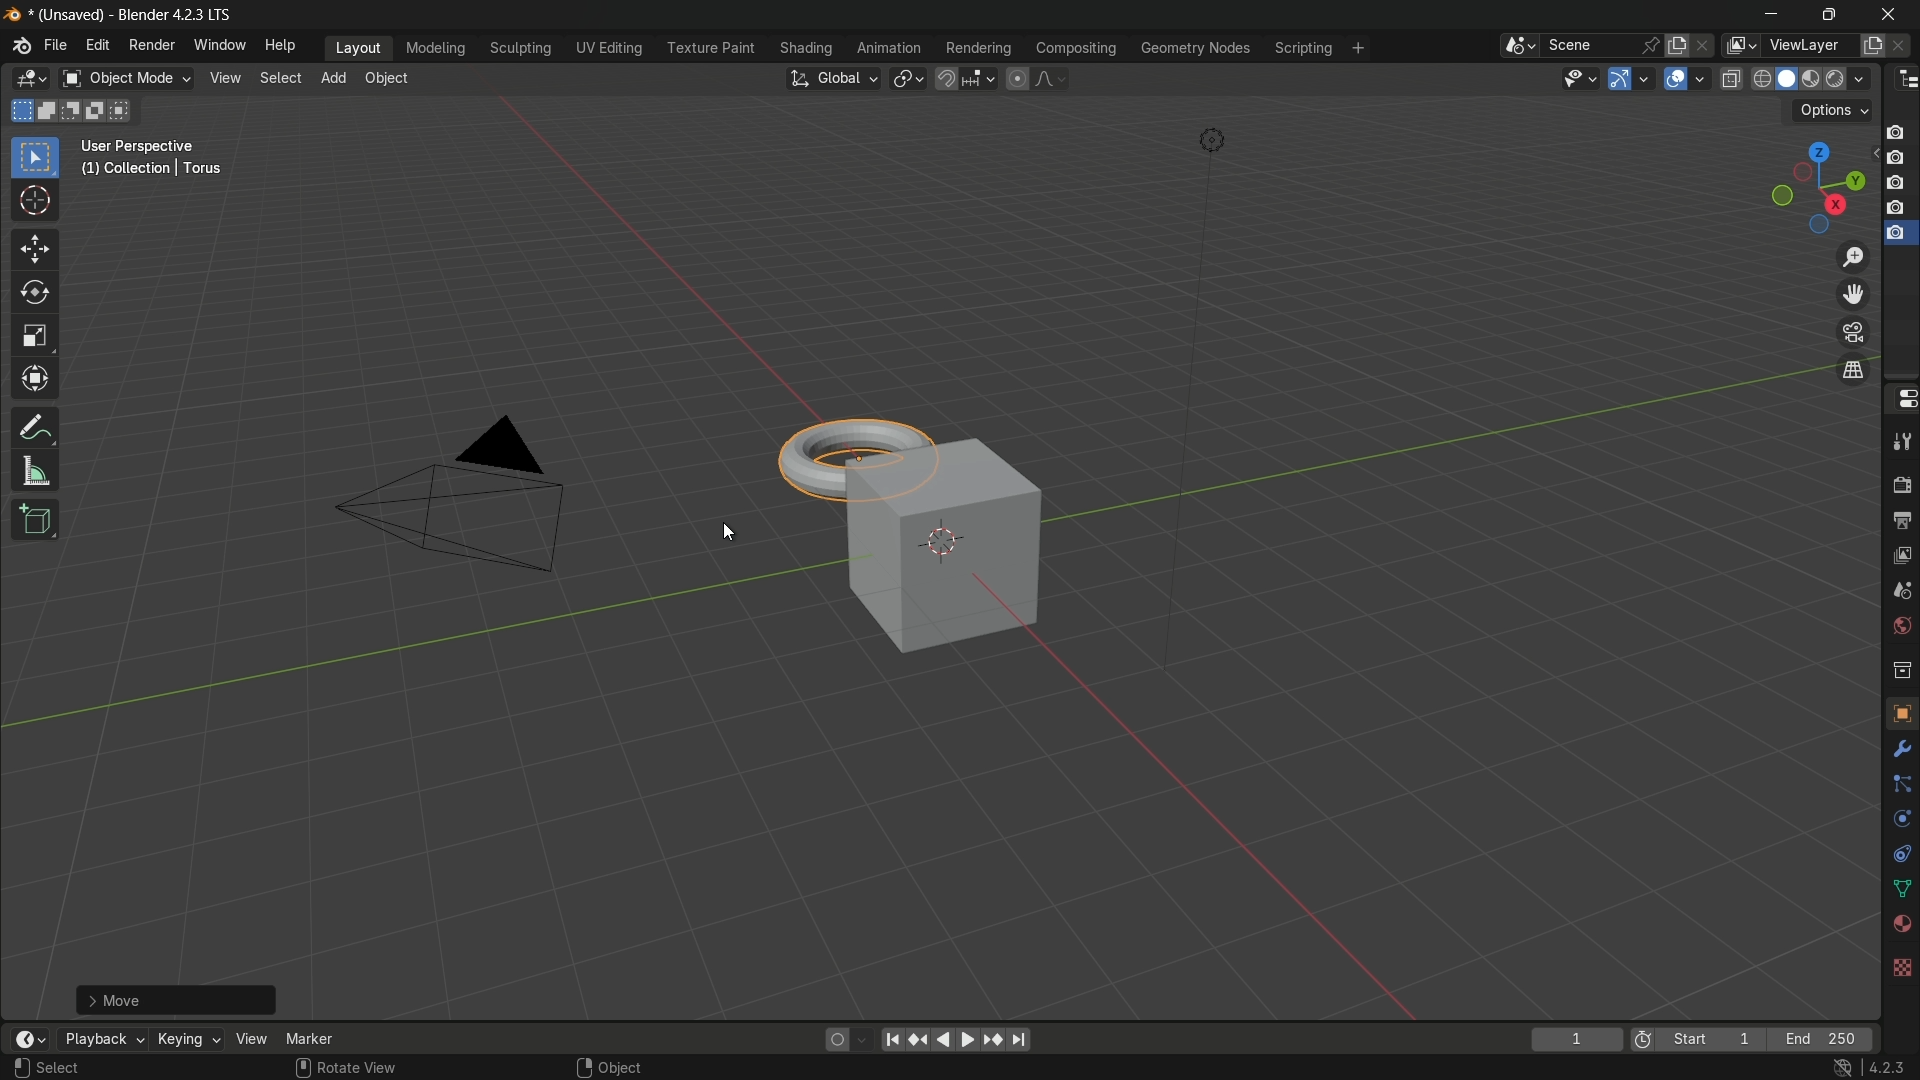 The width and height of the screenshot is (1920, 1080). What do you see at coordinates (522, 47) in the screenshot?
I see `sculpting` at bounding box center [522, 47].